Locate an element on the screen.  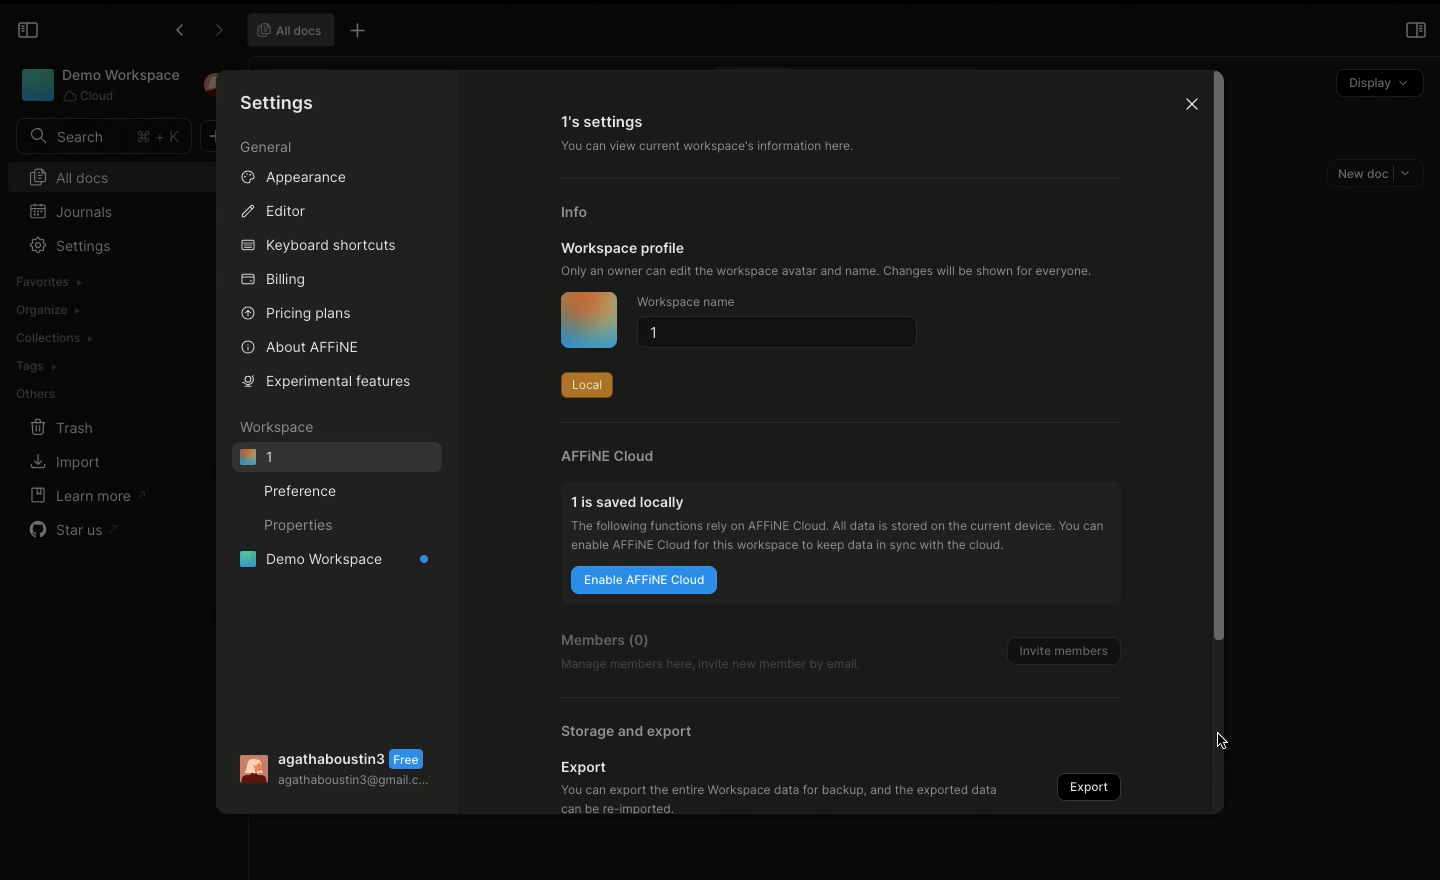
Journals is located at coordinates (73, 212).